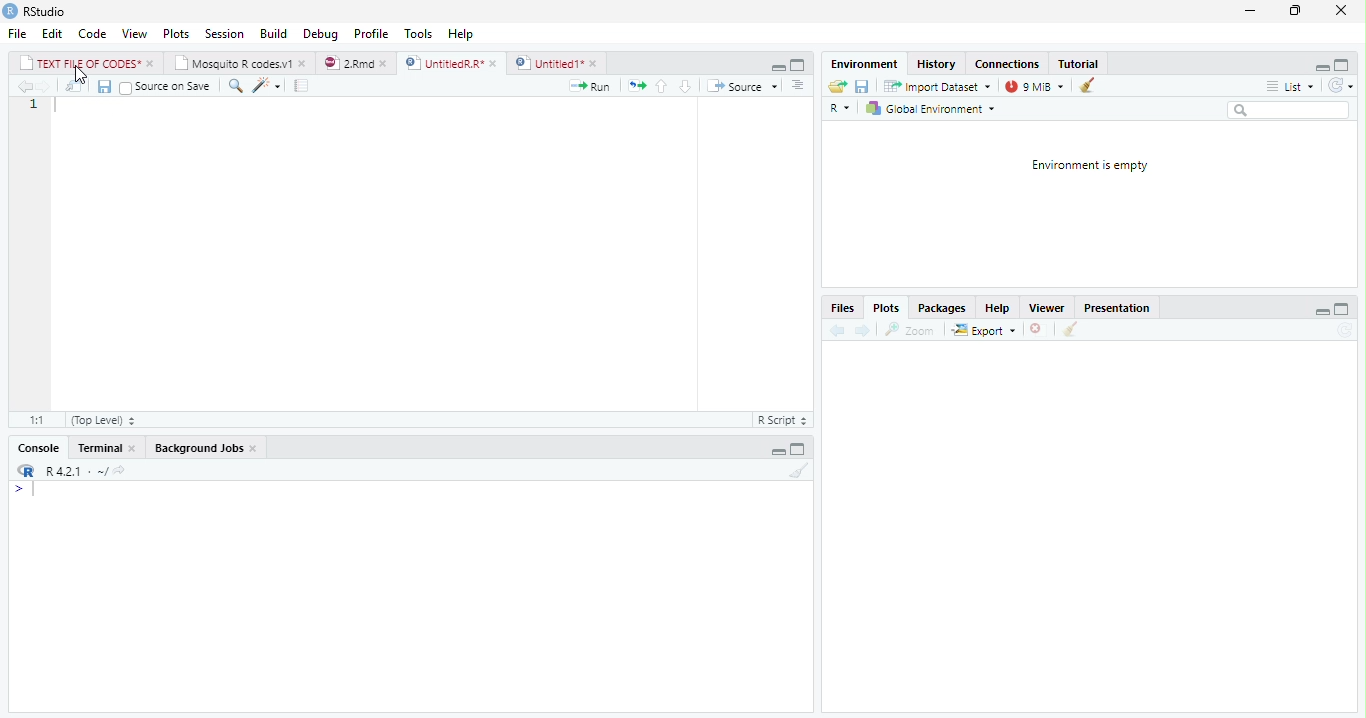 This screenshot has width=1366, height=718. I want to click on save, so click(864, 87).